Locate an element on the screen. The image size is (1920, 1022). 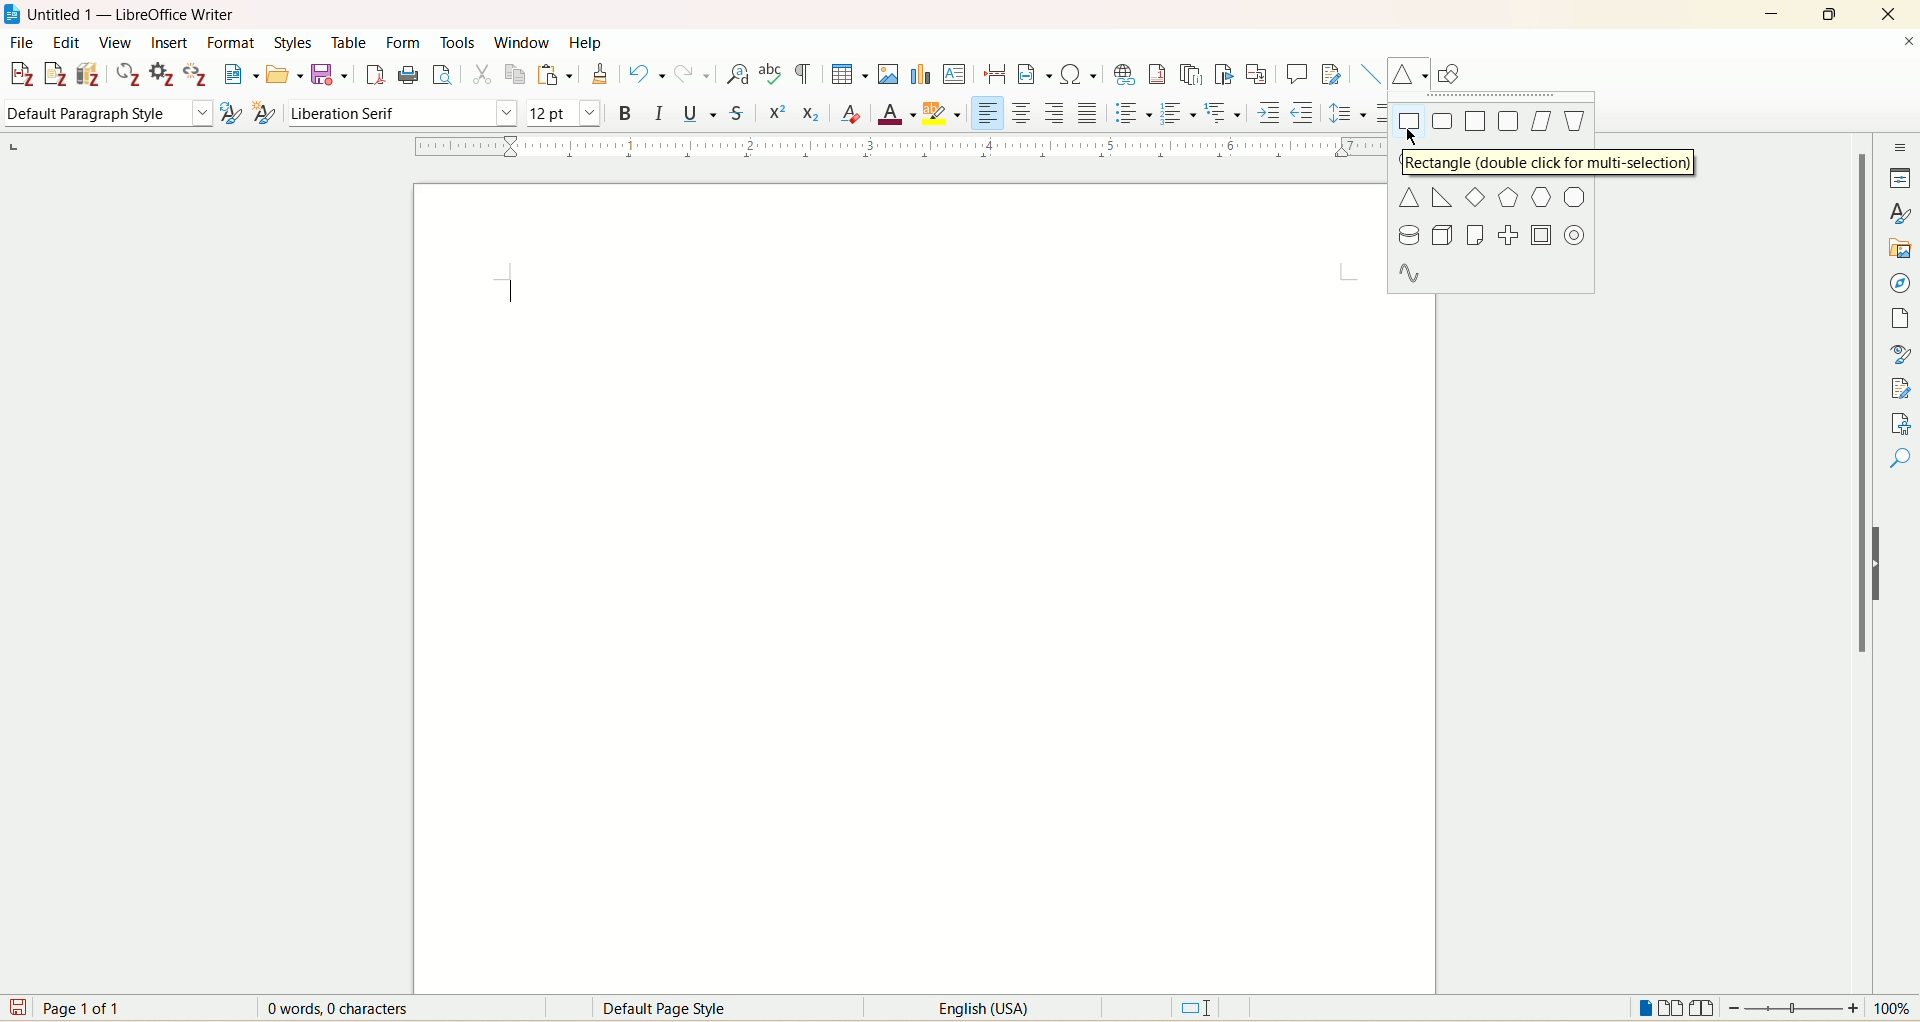
undo is located at coordinates (647, 74).